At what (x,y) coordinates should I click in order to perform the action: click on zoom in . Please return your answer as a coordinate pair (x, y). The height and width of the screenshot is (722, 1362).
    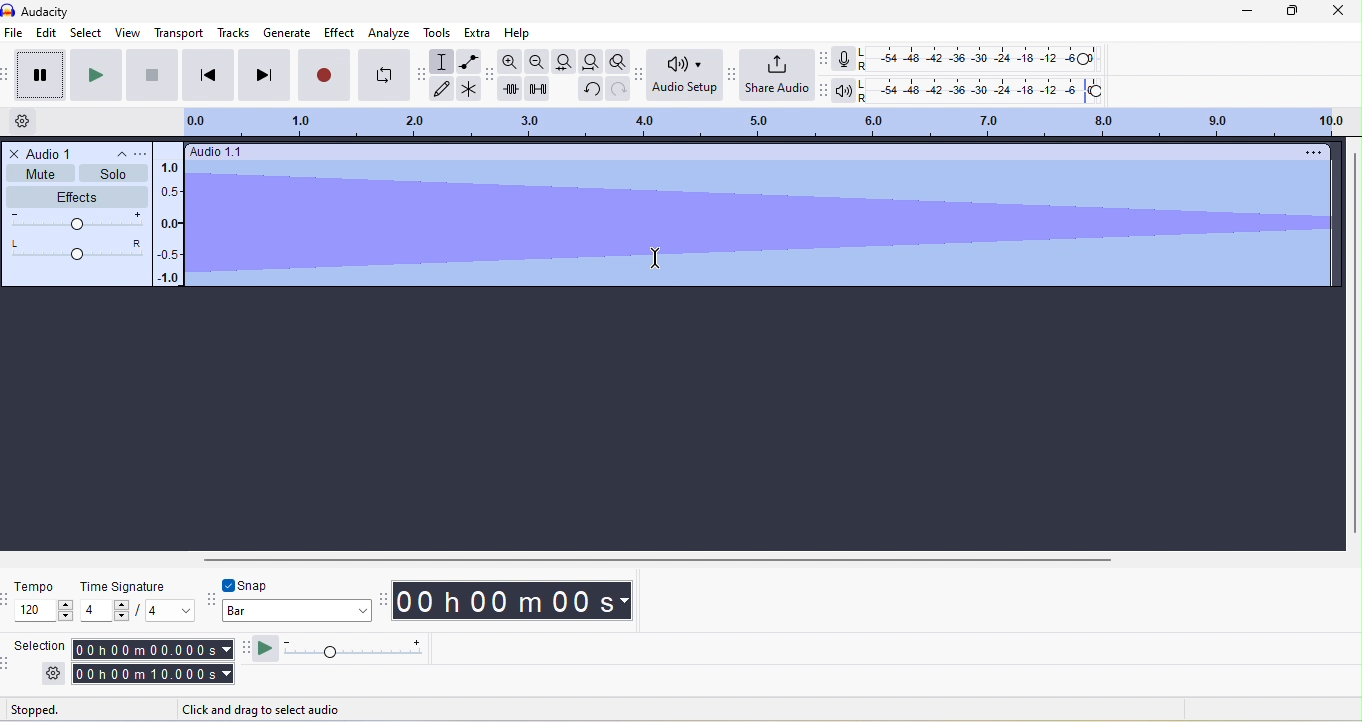
    Looking at the image, I should click on (511, 60).